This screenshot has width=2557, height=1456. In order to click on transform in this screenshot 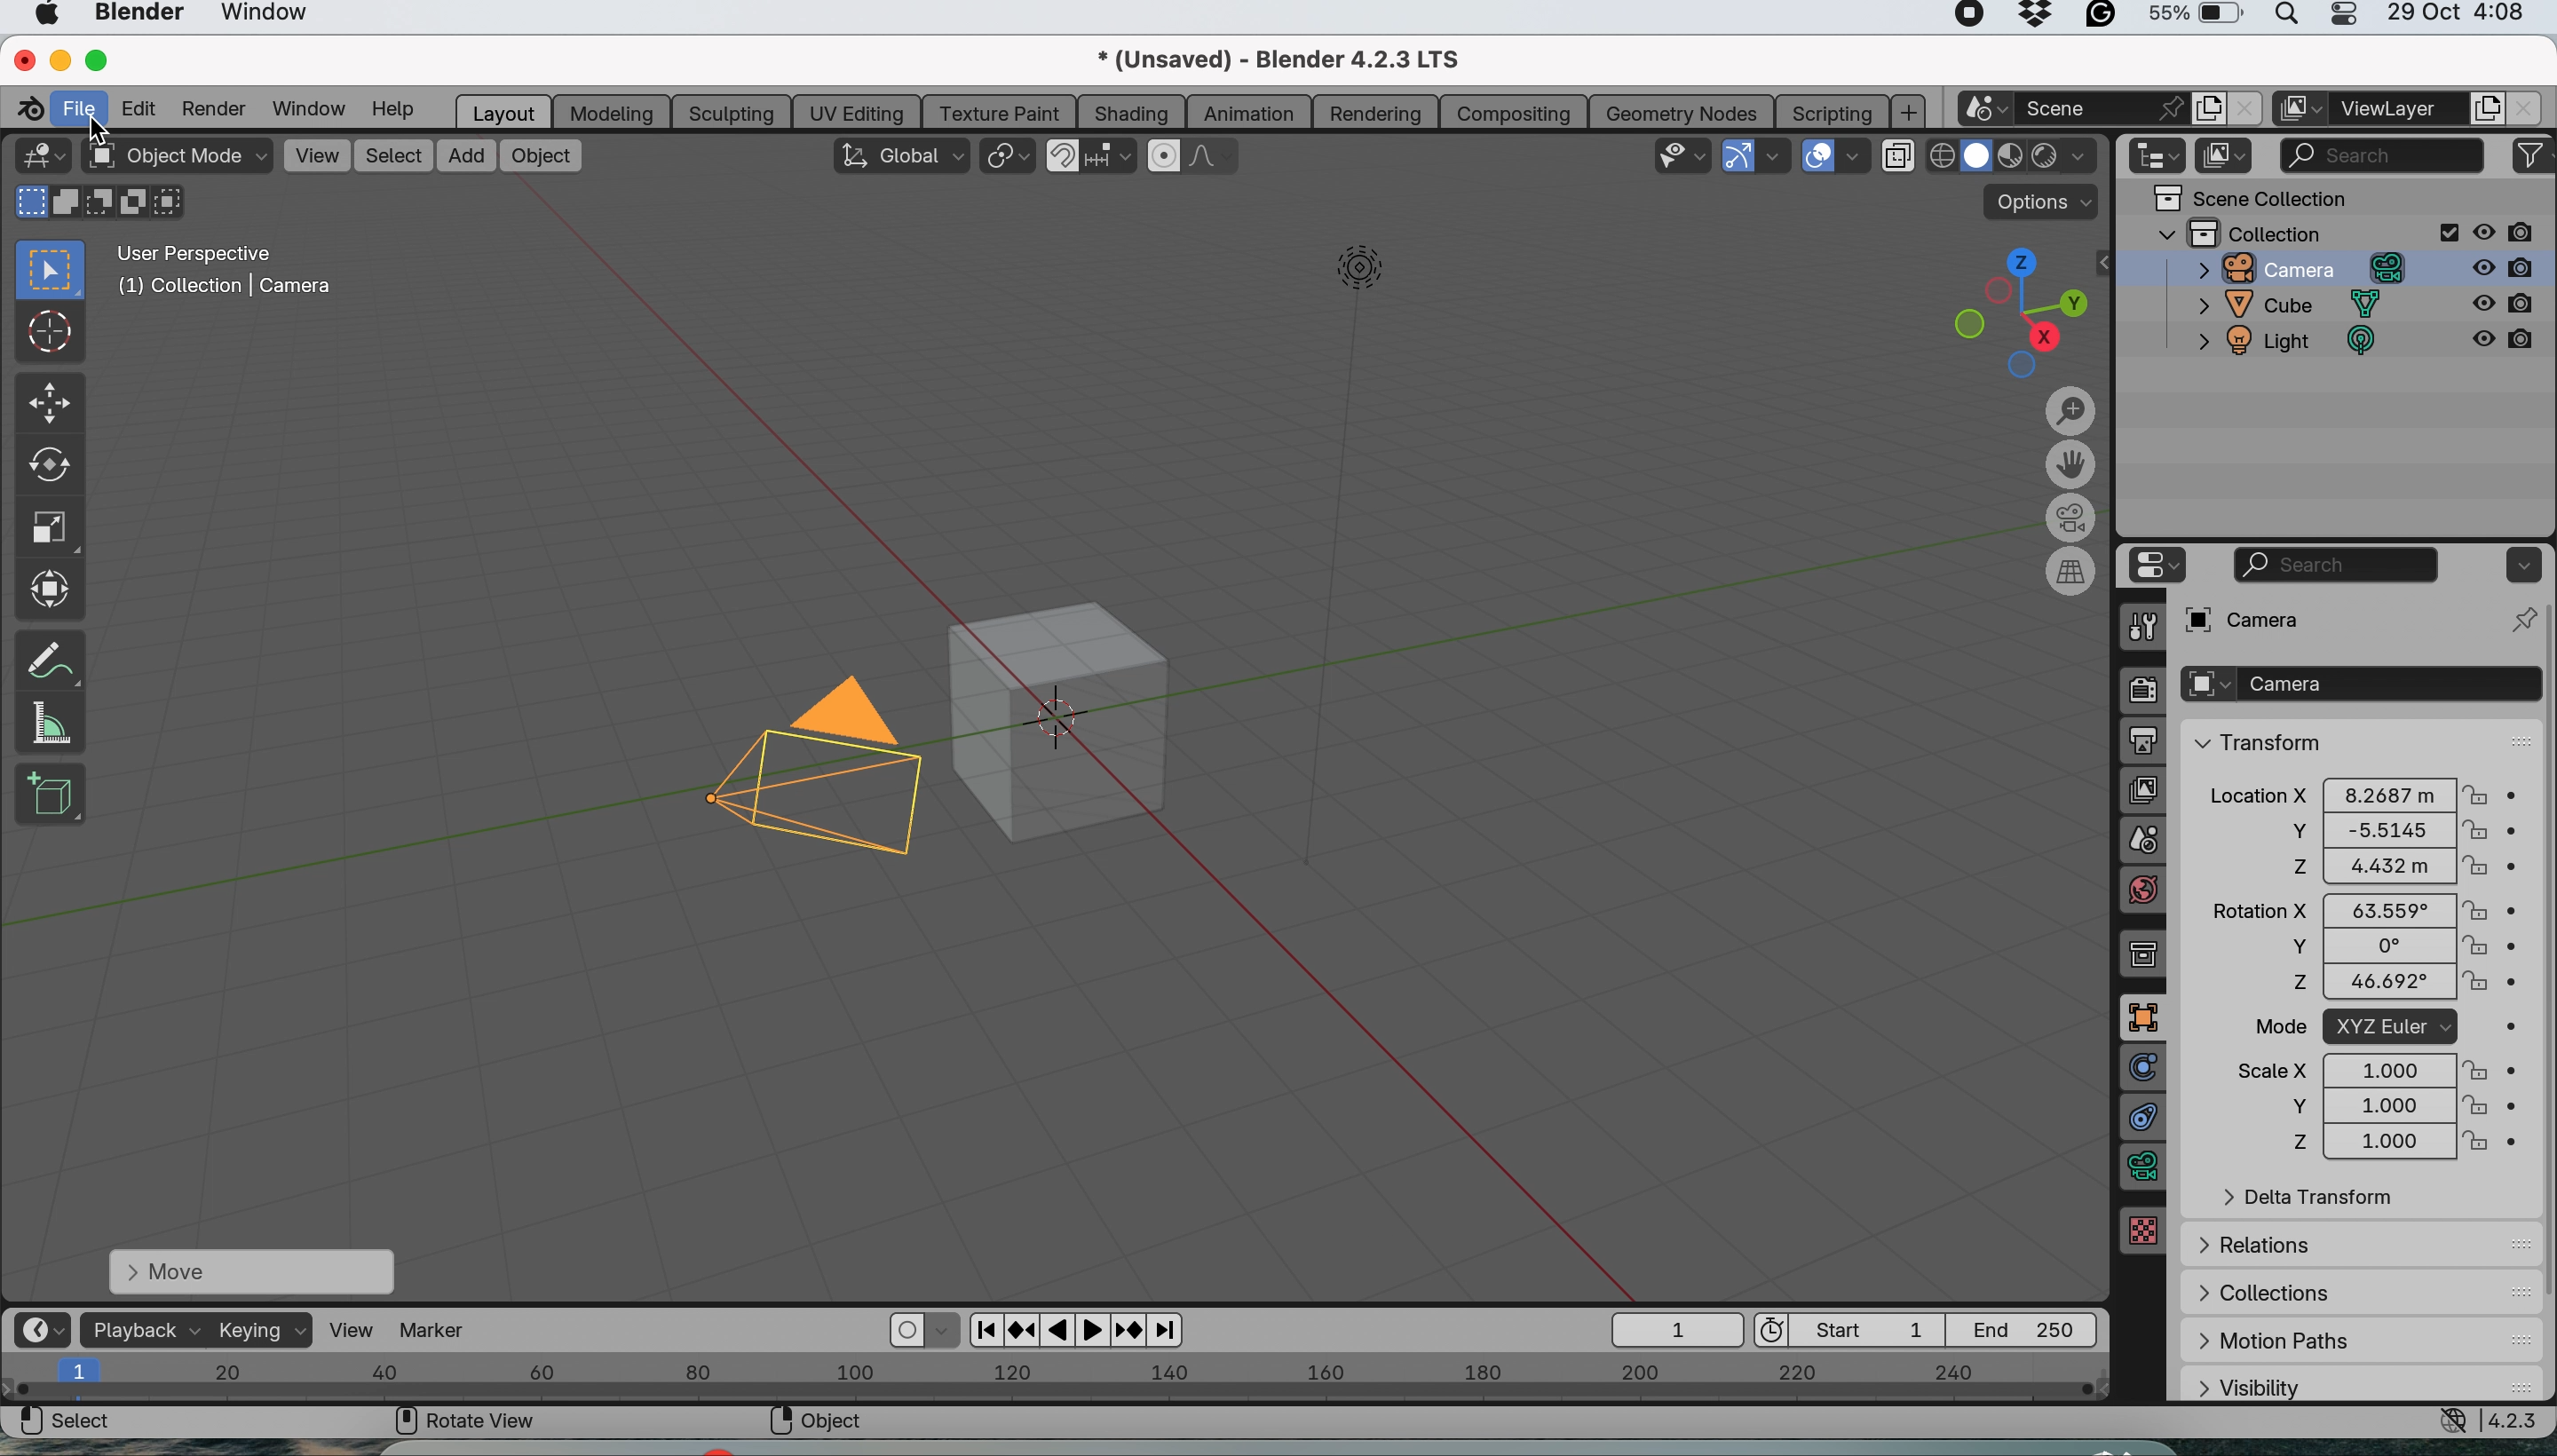, I will do `click(2254, 740)`.